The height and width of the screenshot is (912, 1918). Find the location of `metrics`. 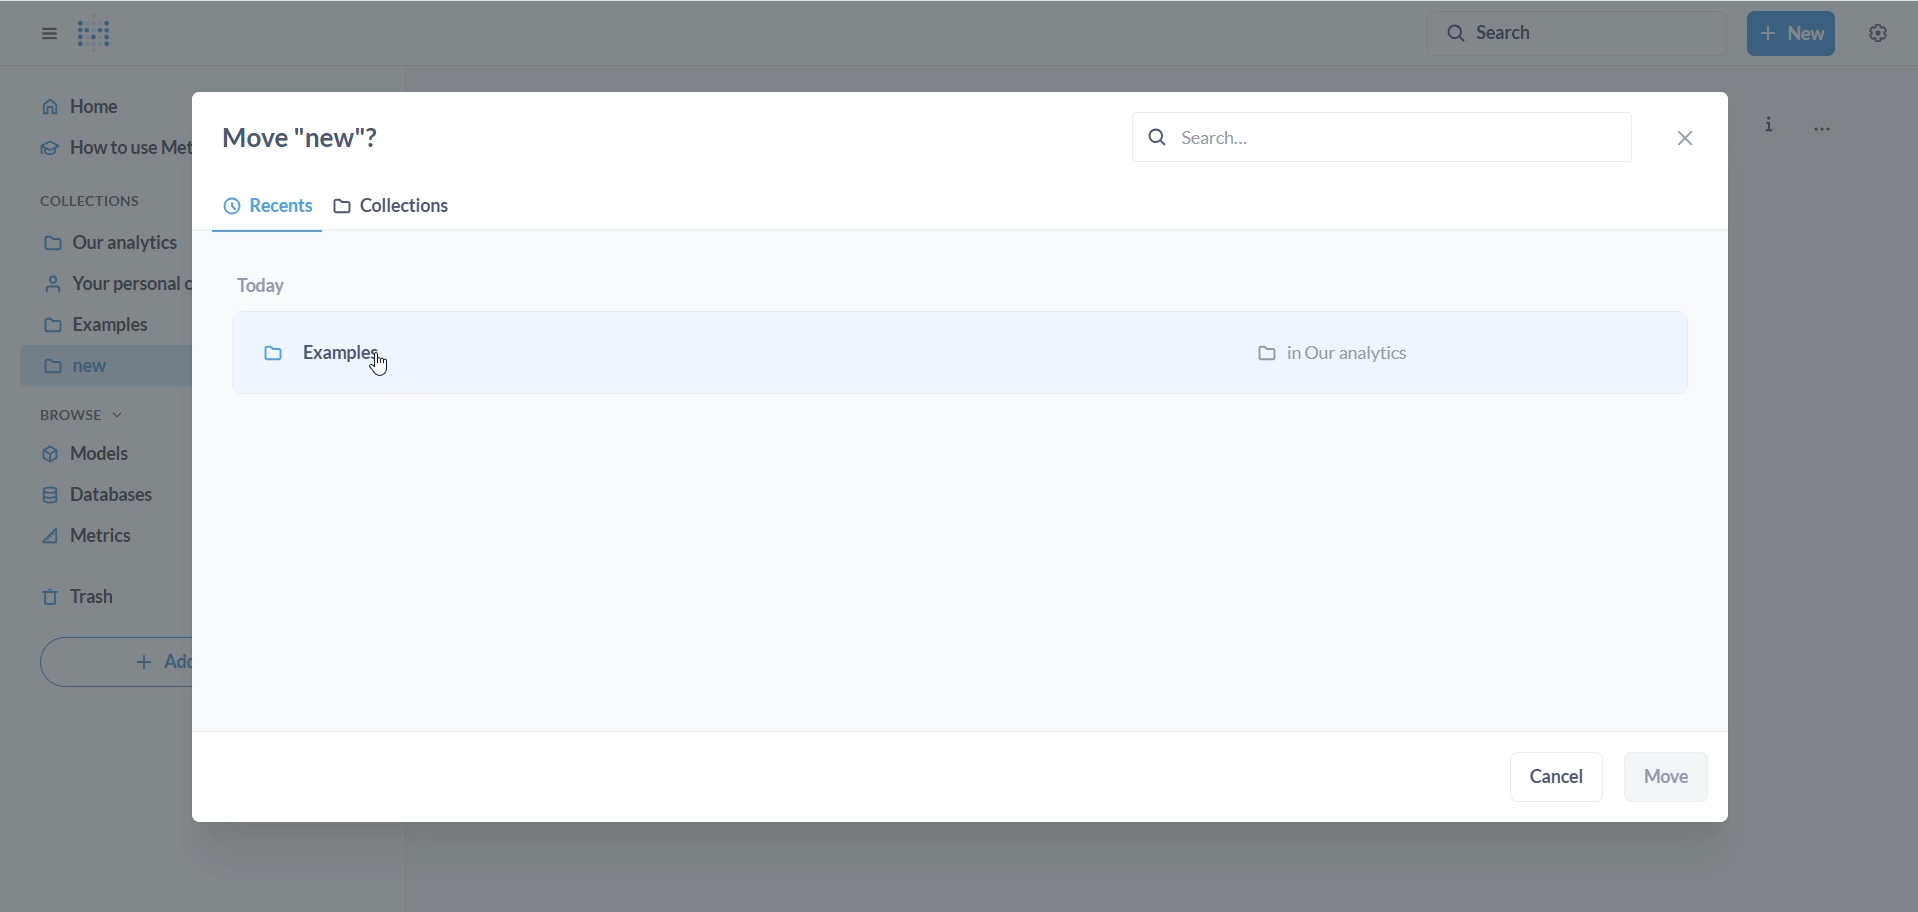

metrics is located at coordinates (99, 541).